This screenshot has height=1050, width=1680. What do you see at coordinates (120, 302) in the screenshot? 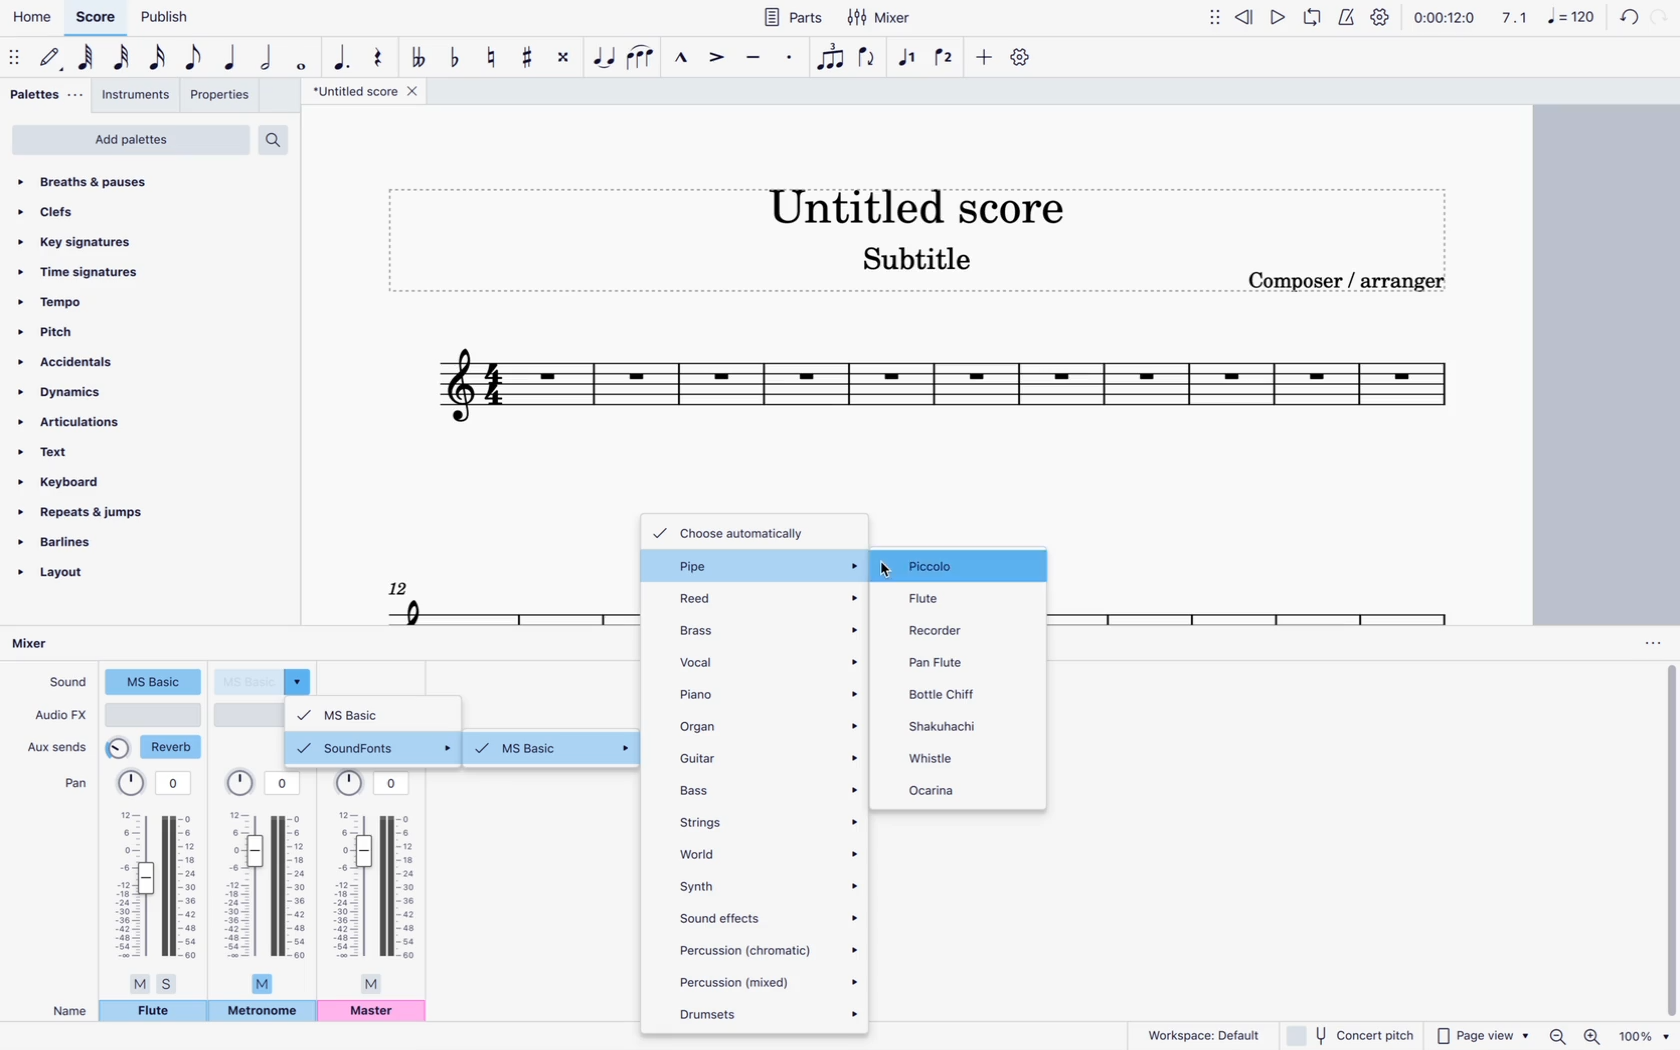
I see `tempo` at bounding box center [120, 302].